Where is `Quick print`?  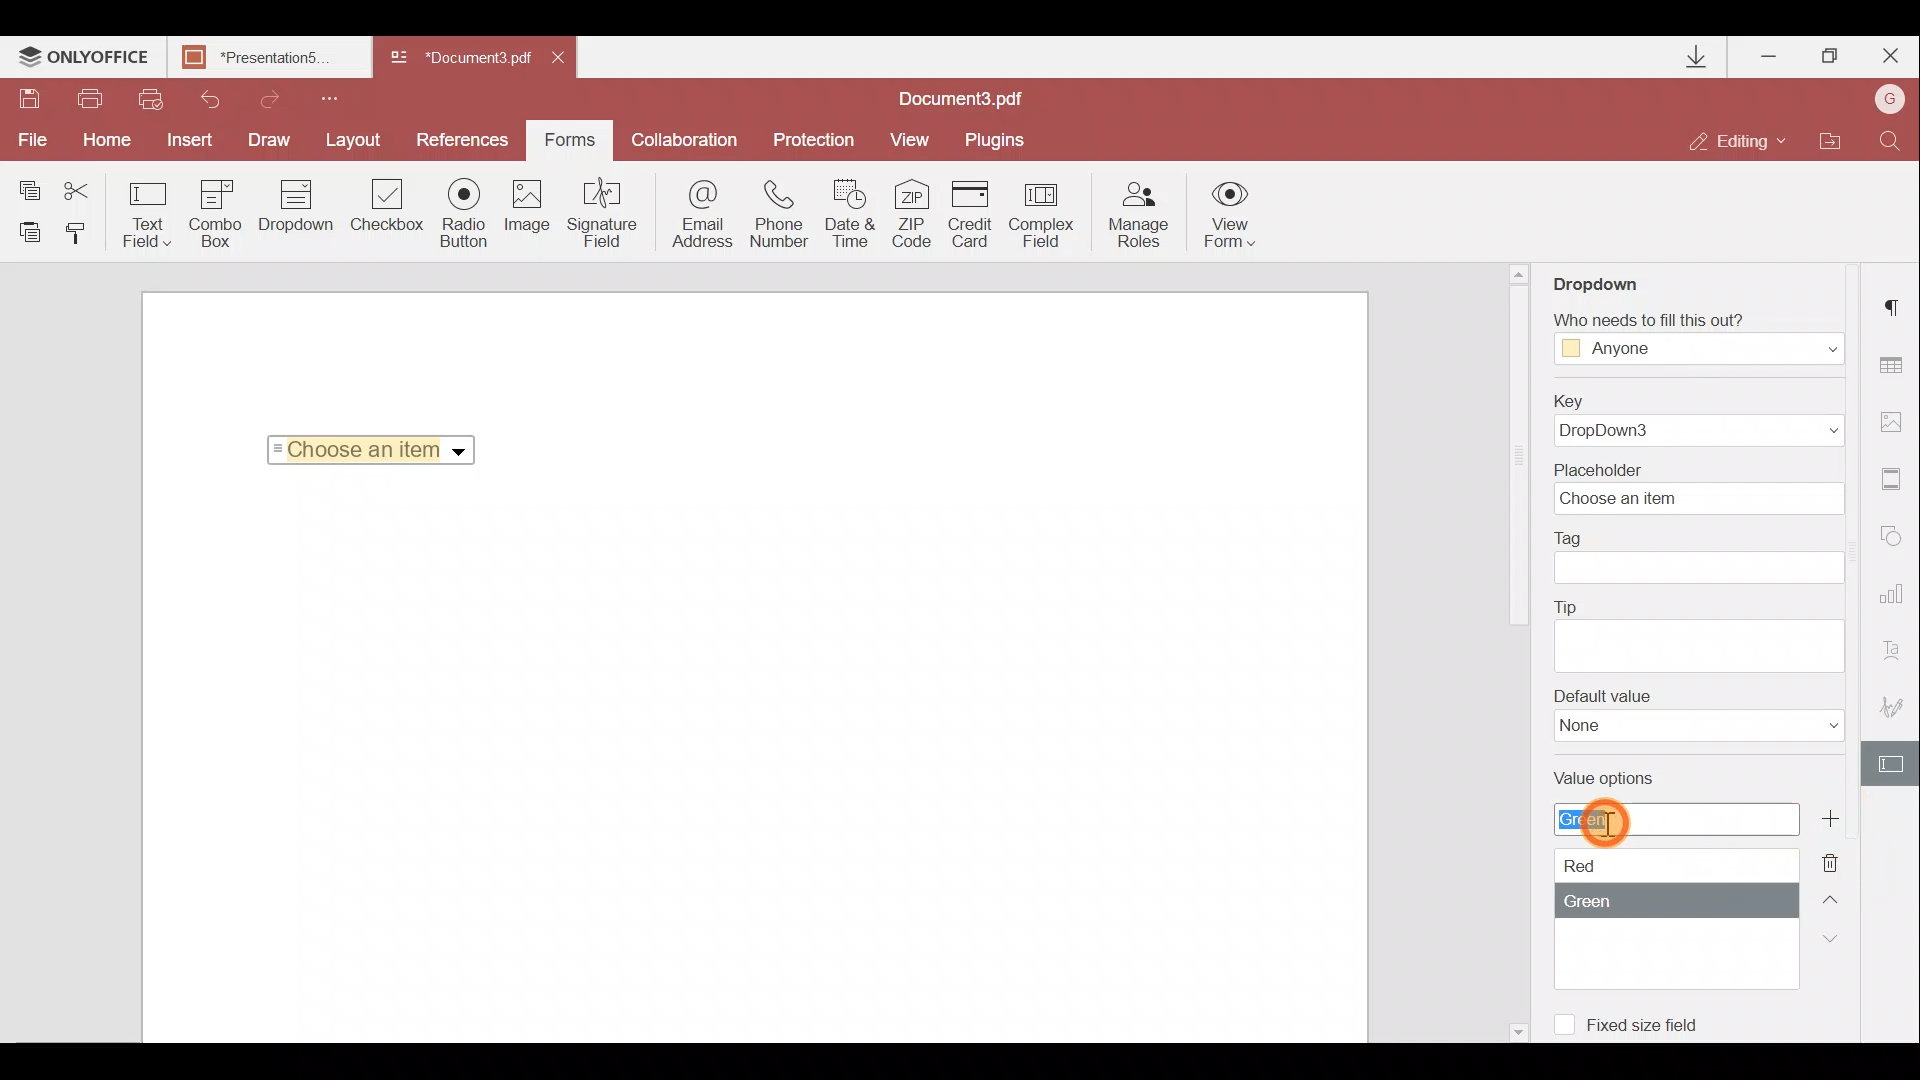 Quick print is located at coordinates (152, 99).